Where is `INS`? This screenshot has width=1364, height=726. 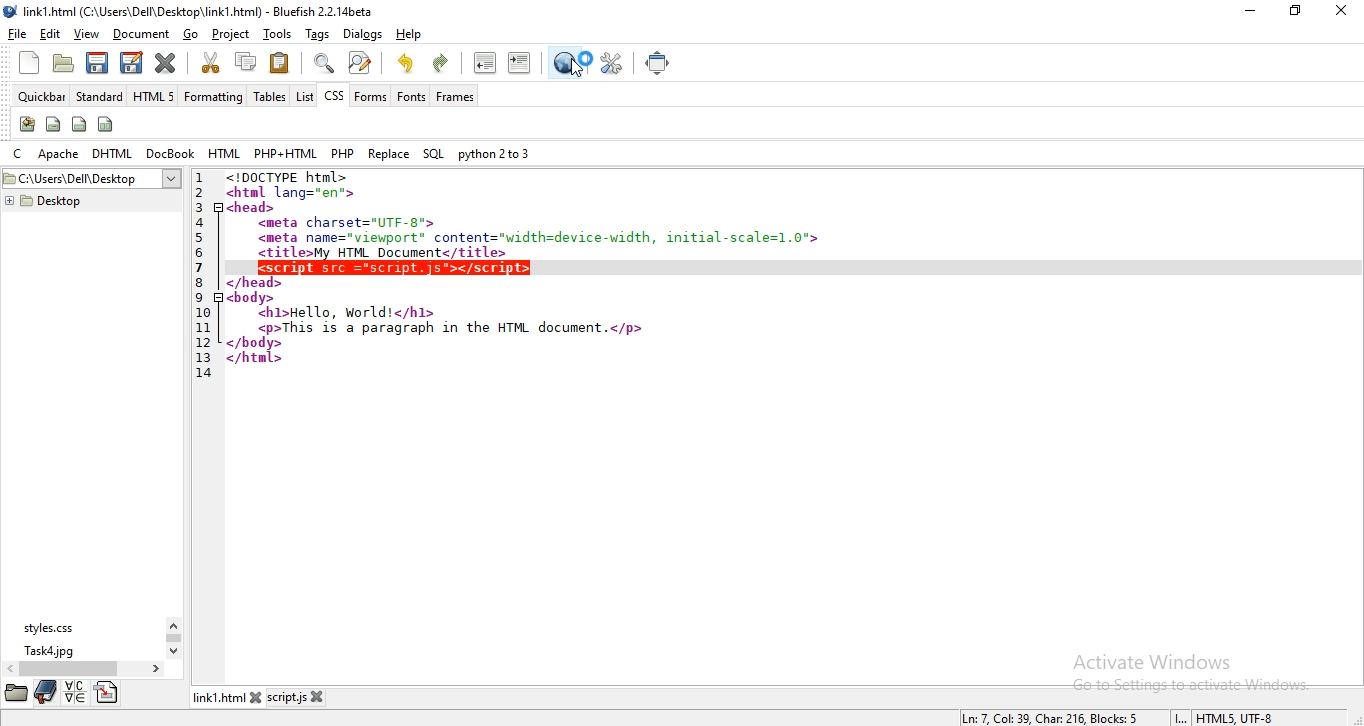
INS is located at coordinates (1179, 718).